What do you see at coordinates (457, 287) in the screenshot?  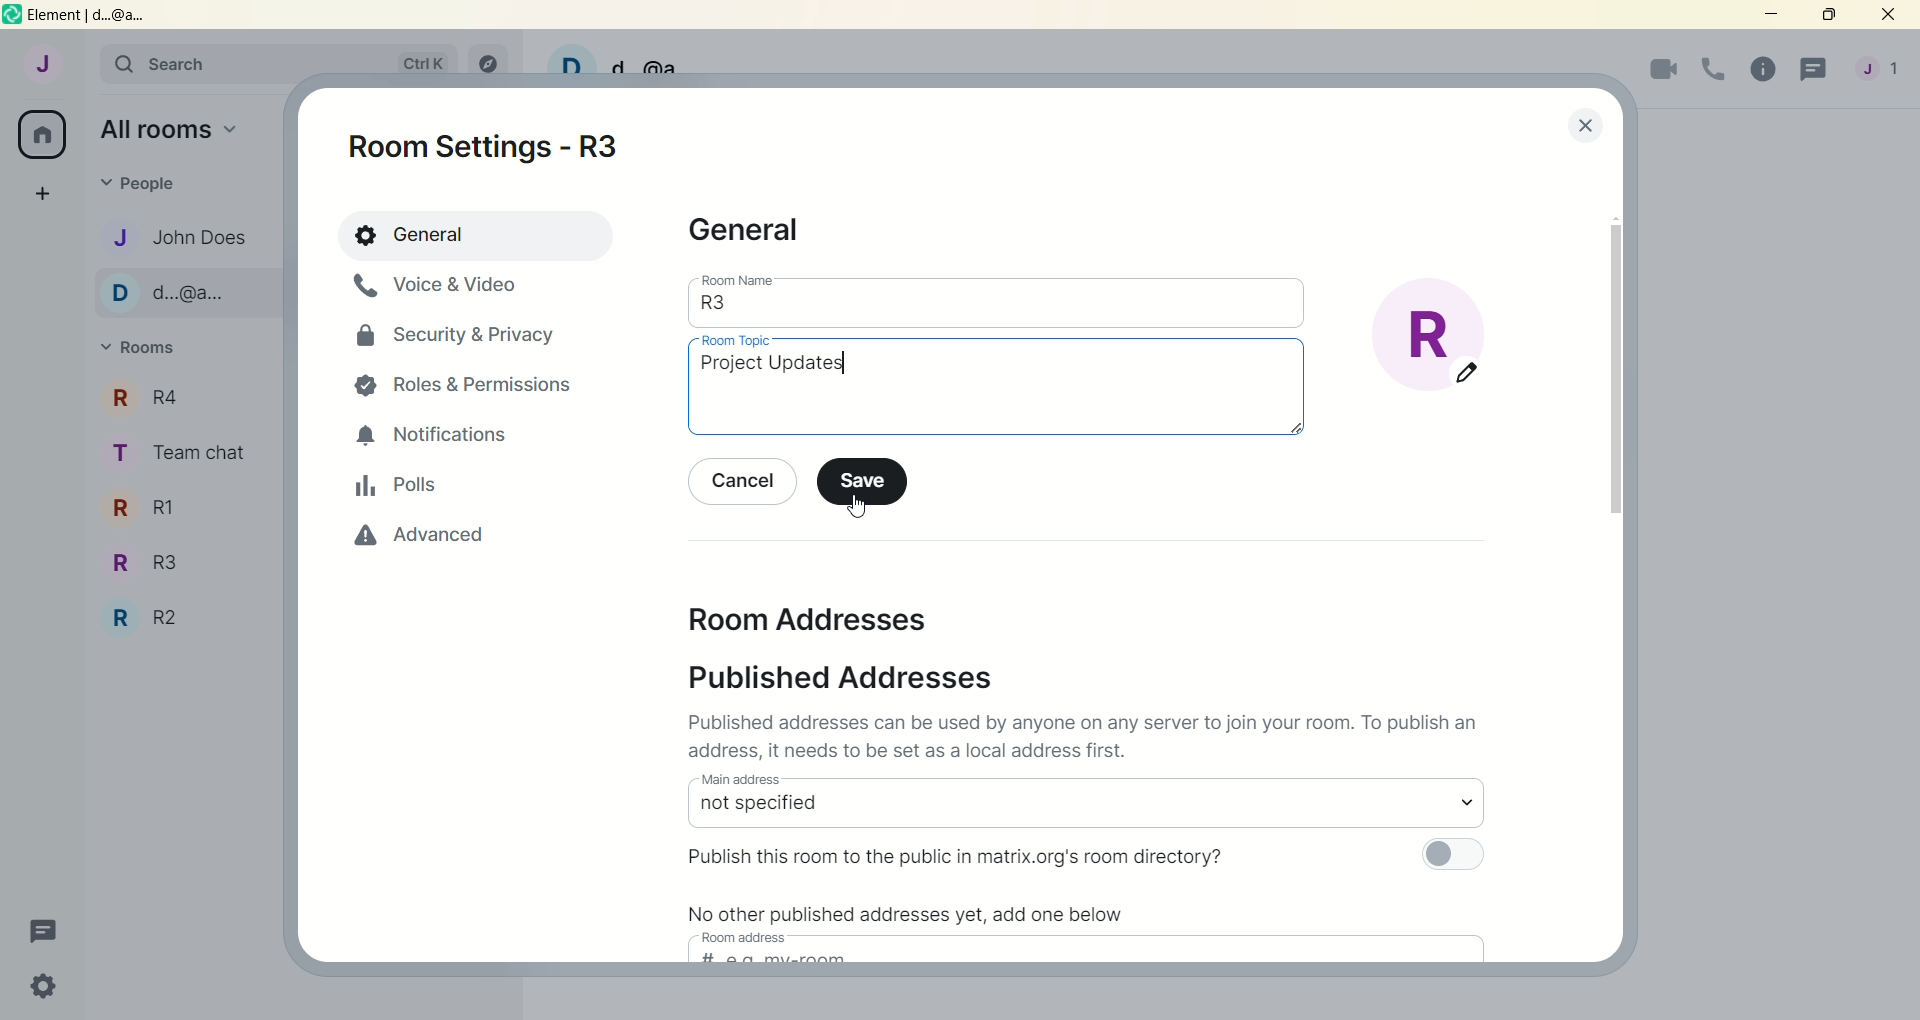 I see `voice and video` at bounding box center [457, 287].